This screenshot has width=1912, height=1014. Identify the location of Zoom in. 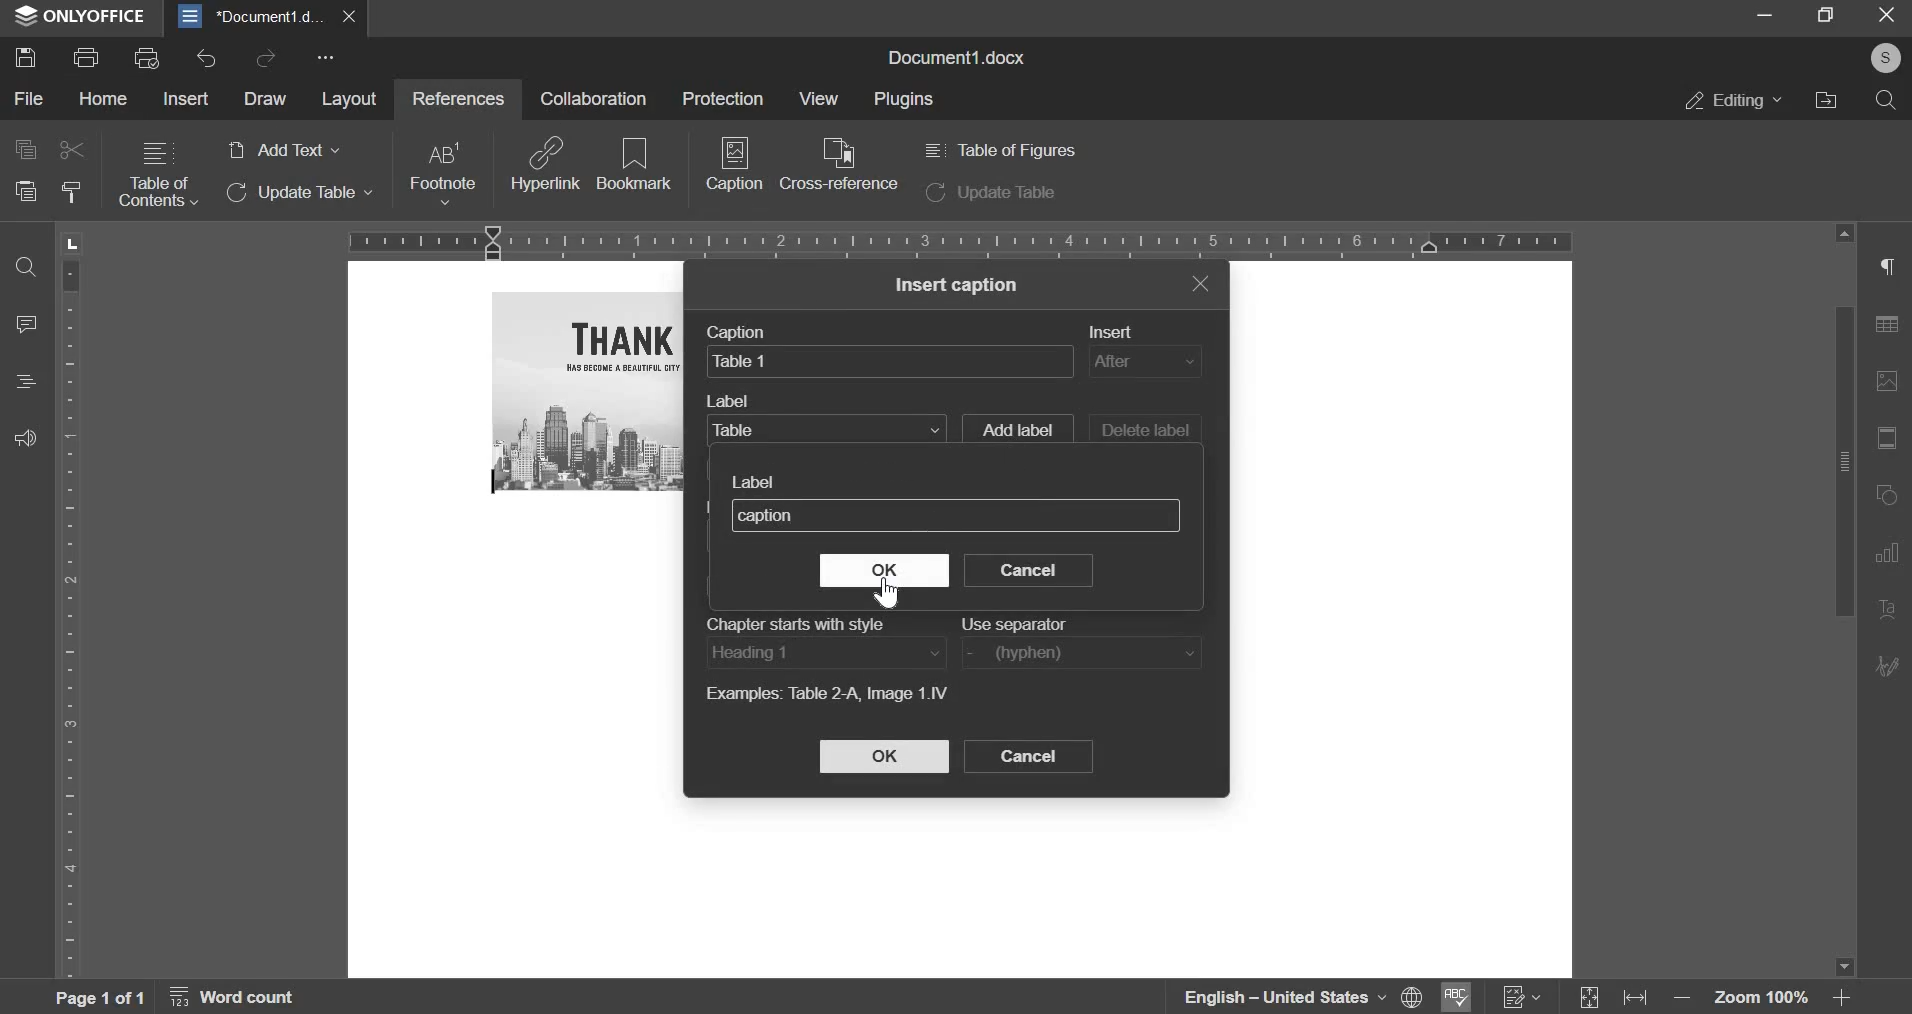
(1841, 997).